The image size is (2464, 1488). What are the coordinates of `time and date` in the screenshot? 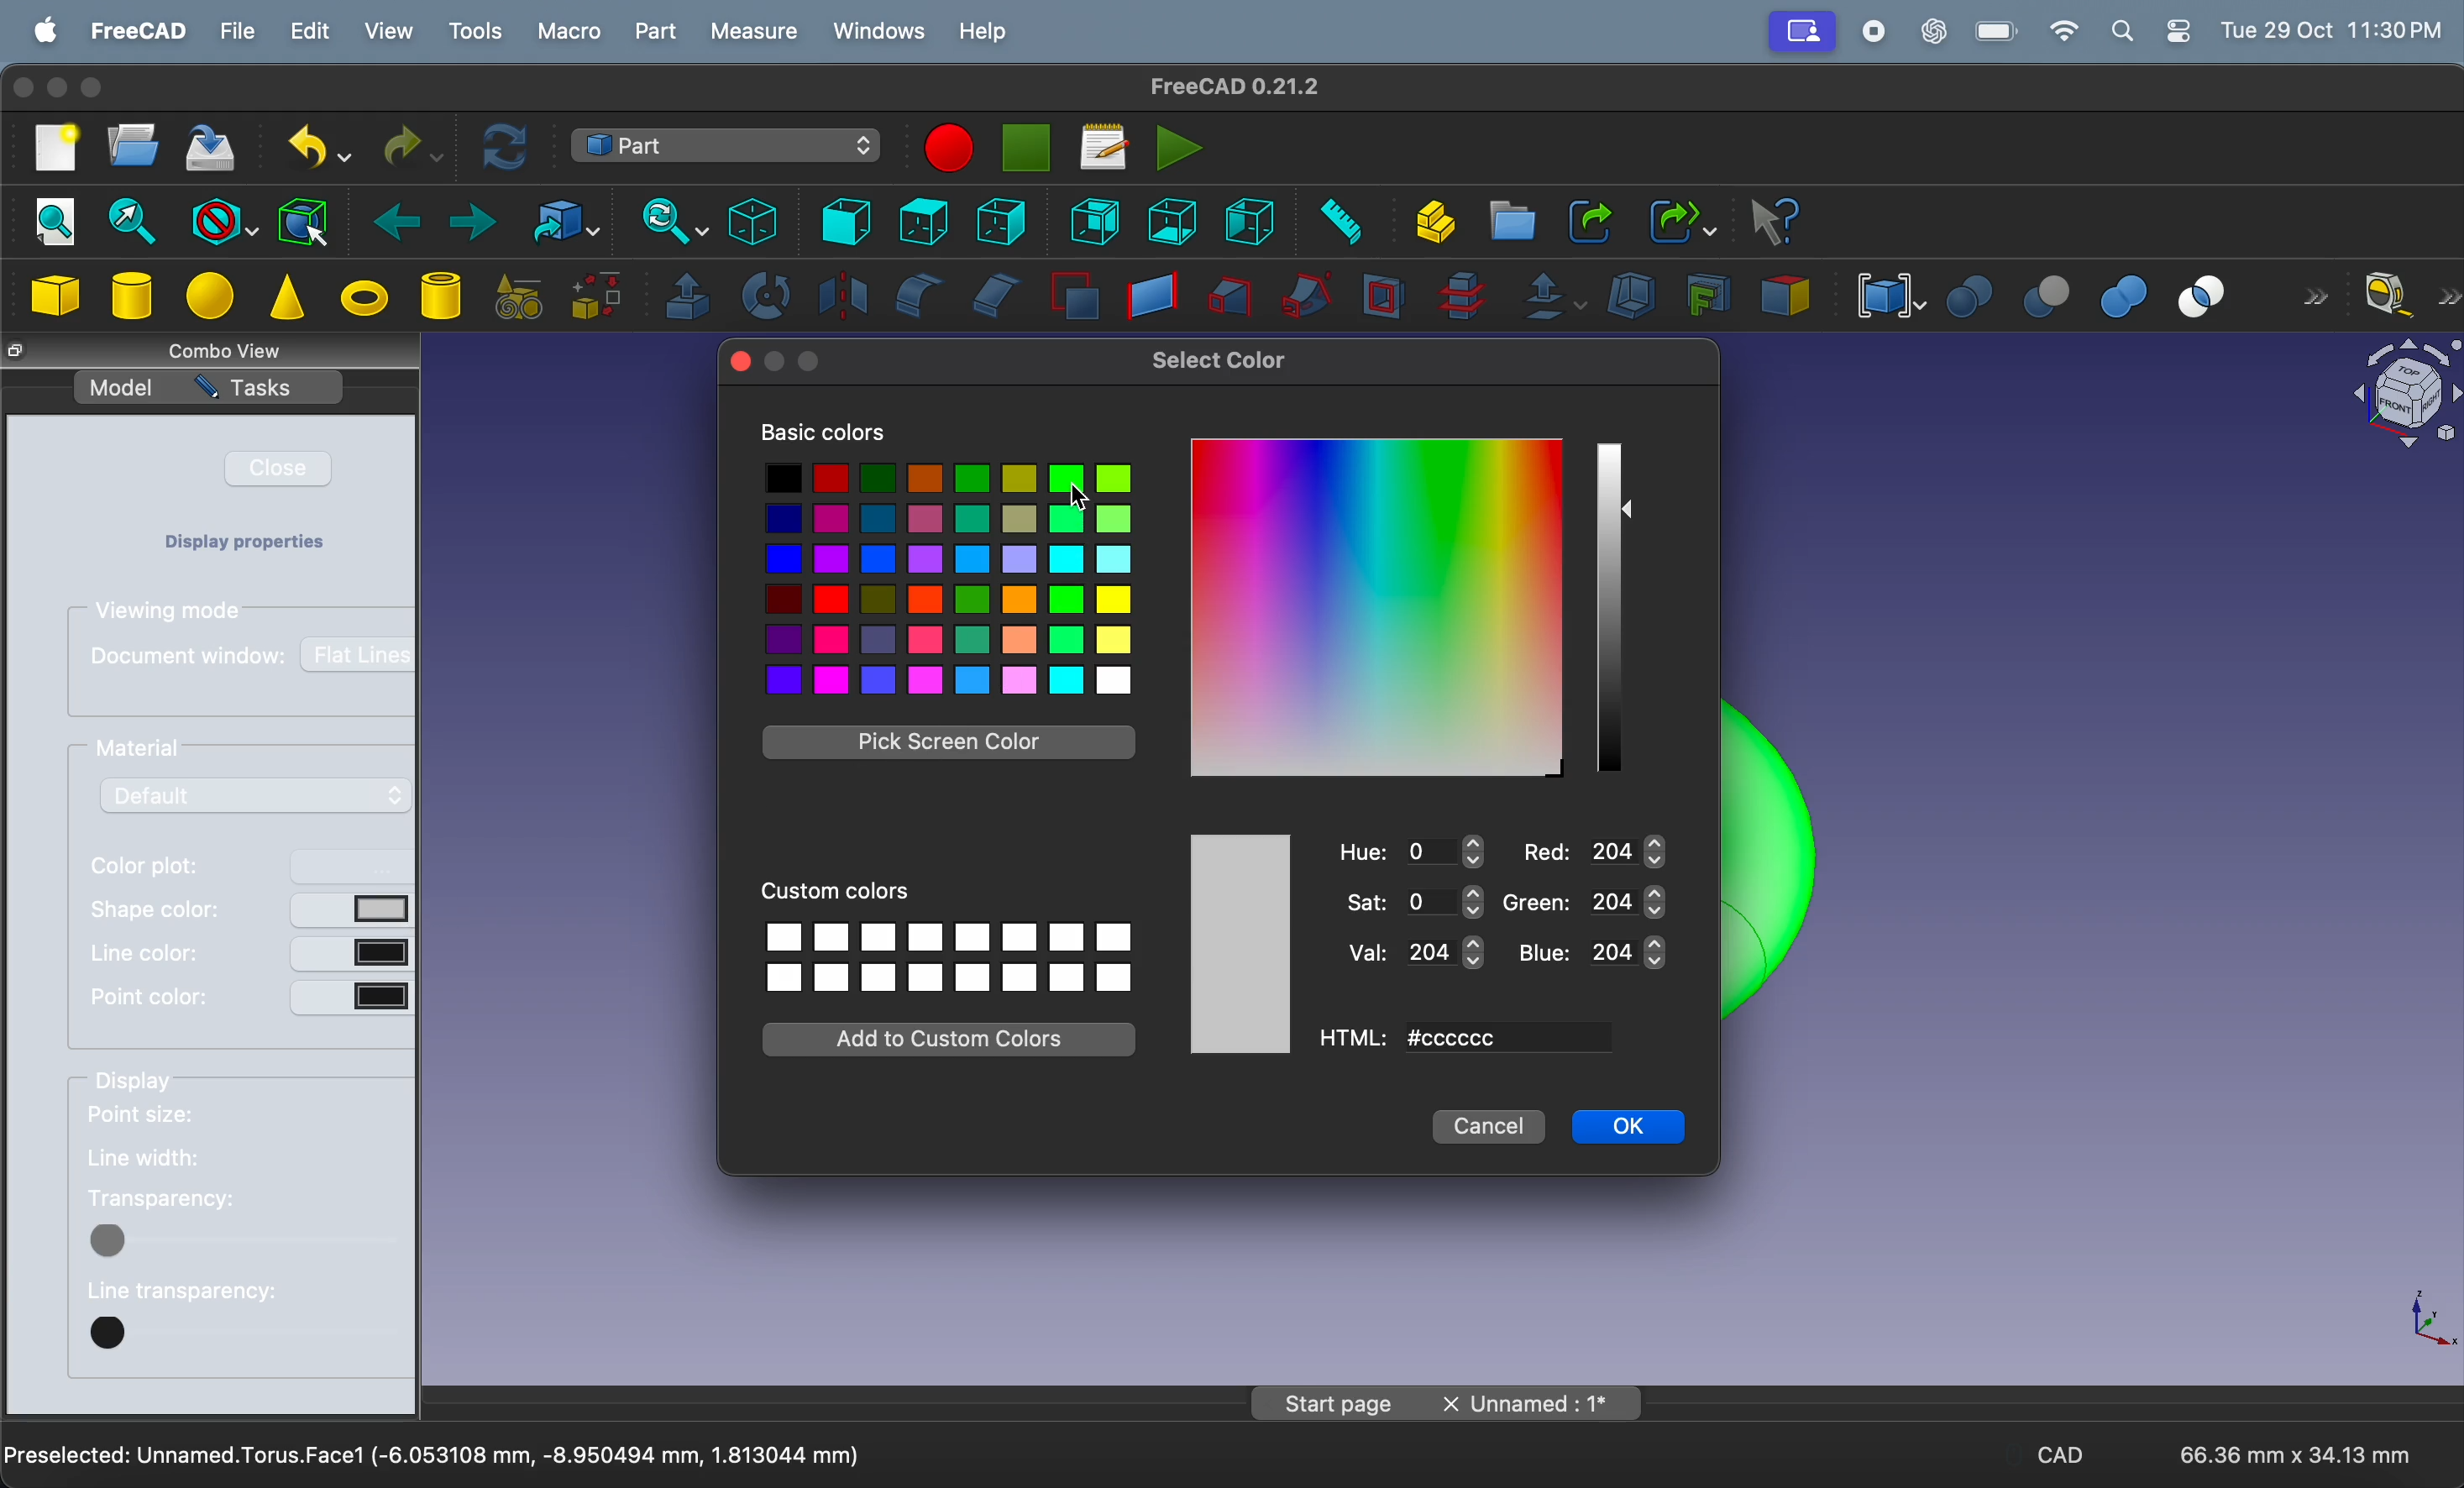 It's located at (2335, 28).